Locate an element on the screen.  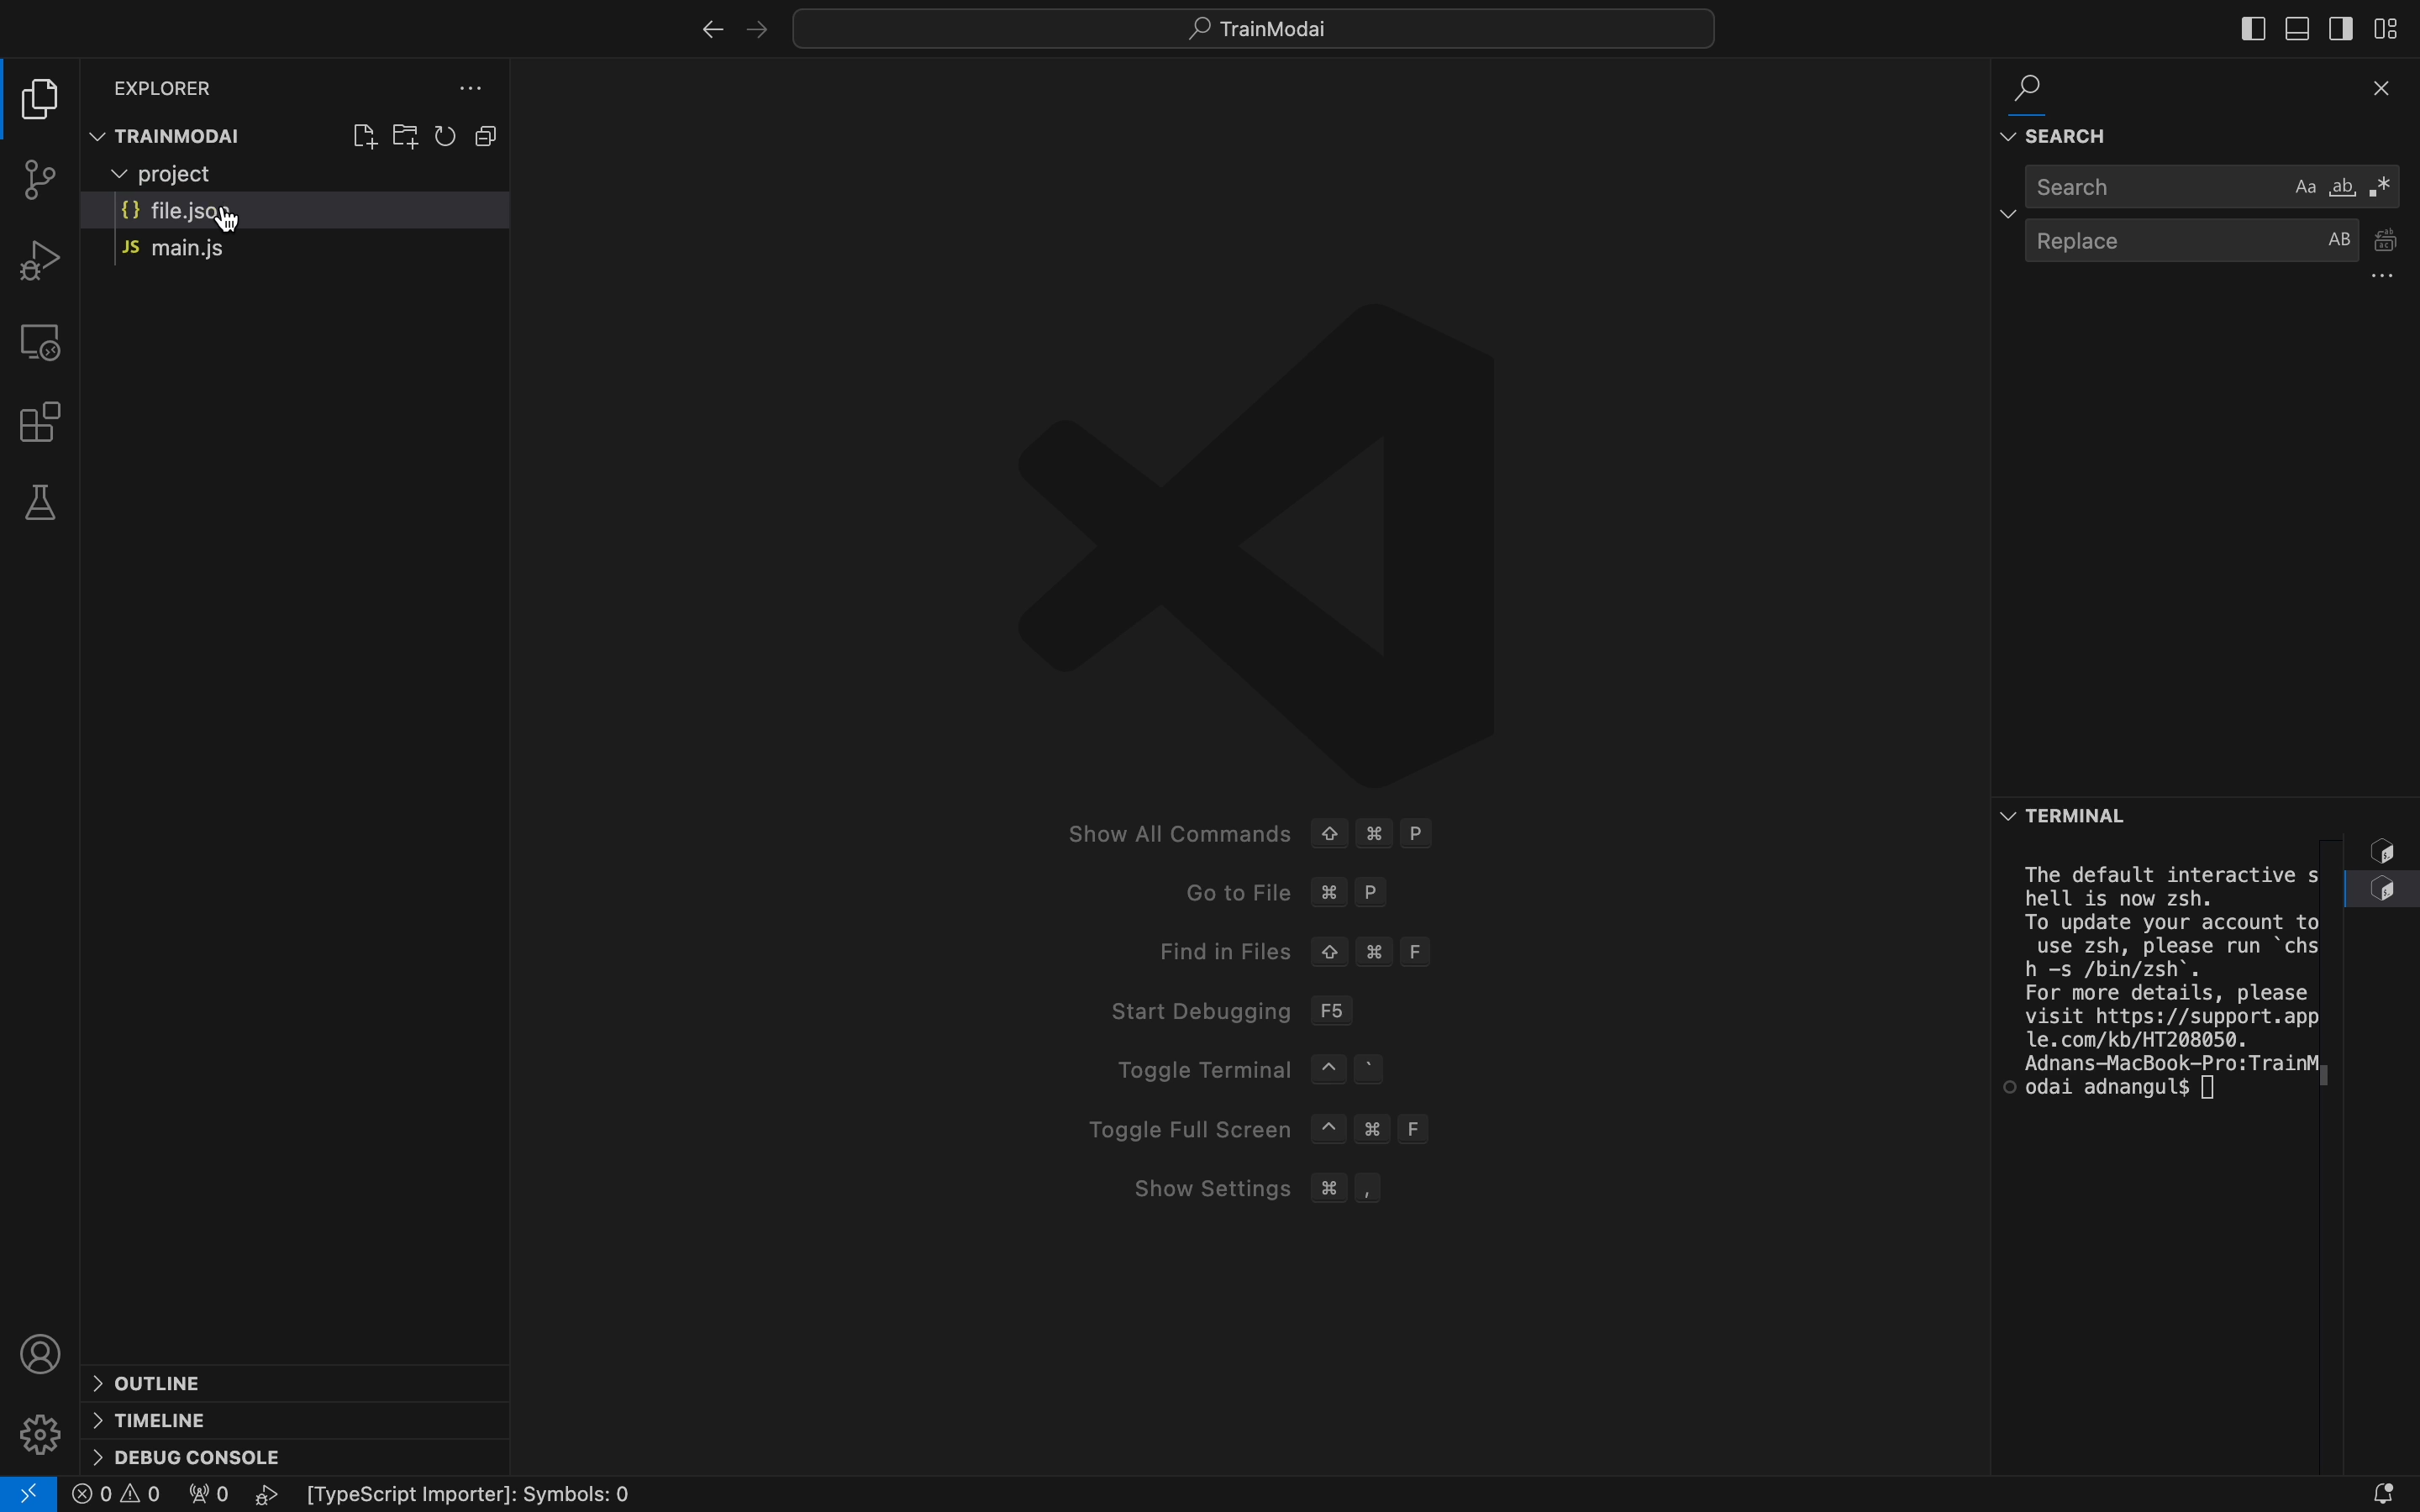
debug tool is located at coordinates (37, 259).